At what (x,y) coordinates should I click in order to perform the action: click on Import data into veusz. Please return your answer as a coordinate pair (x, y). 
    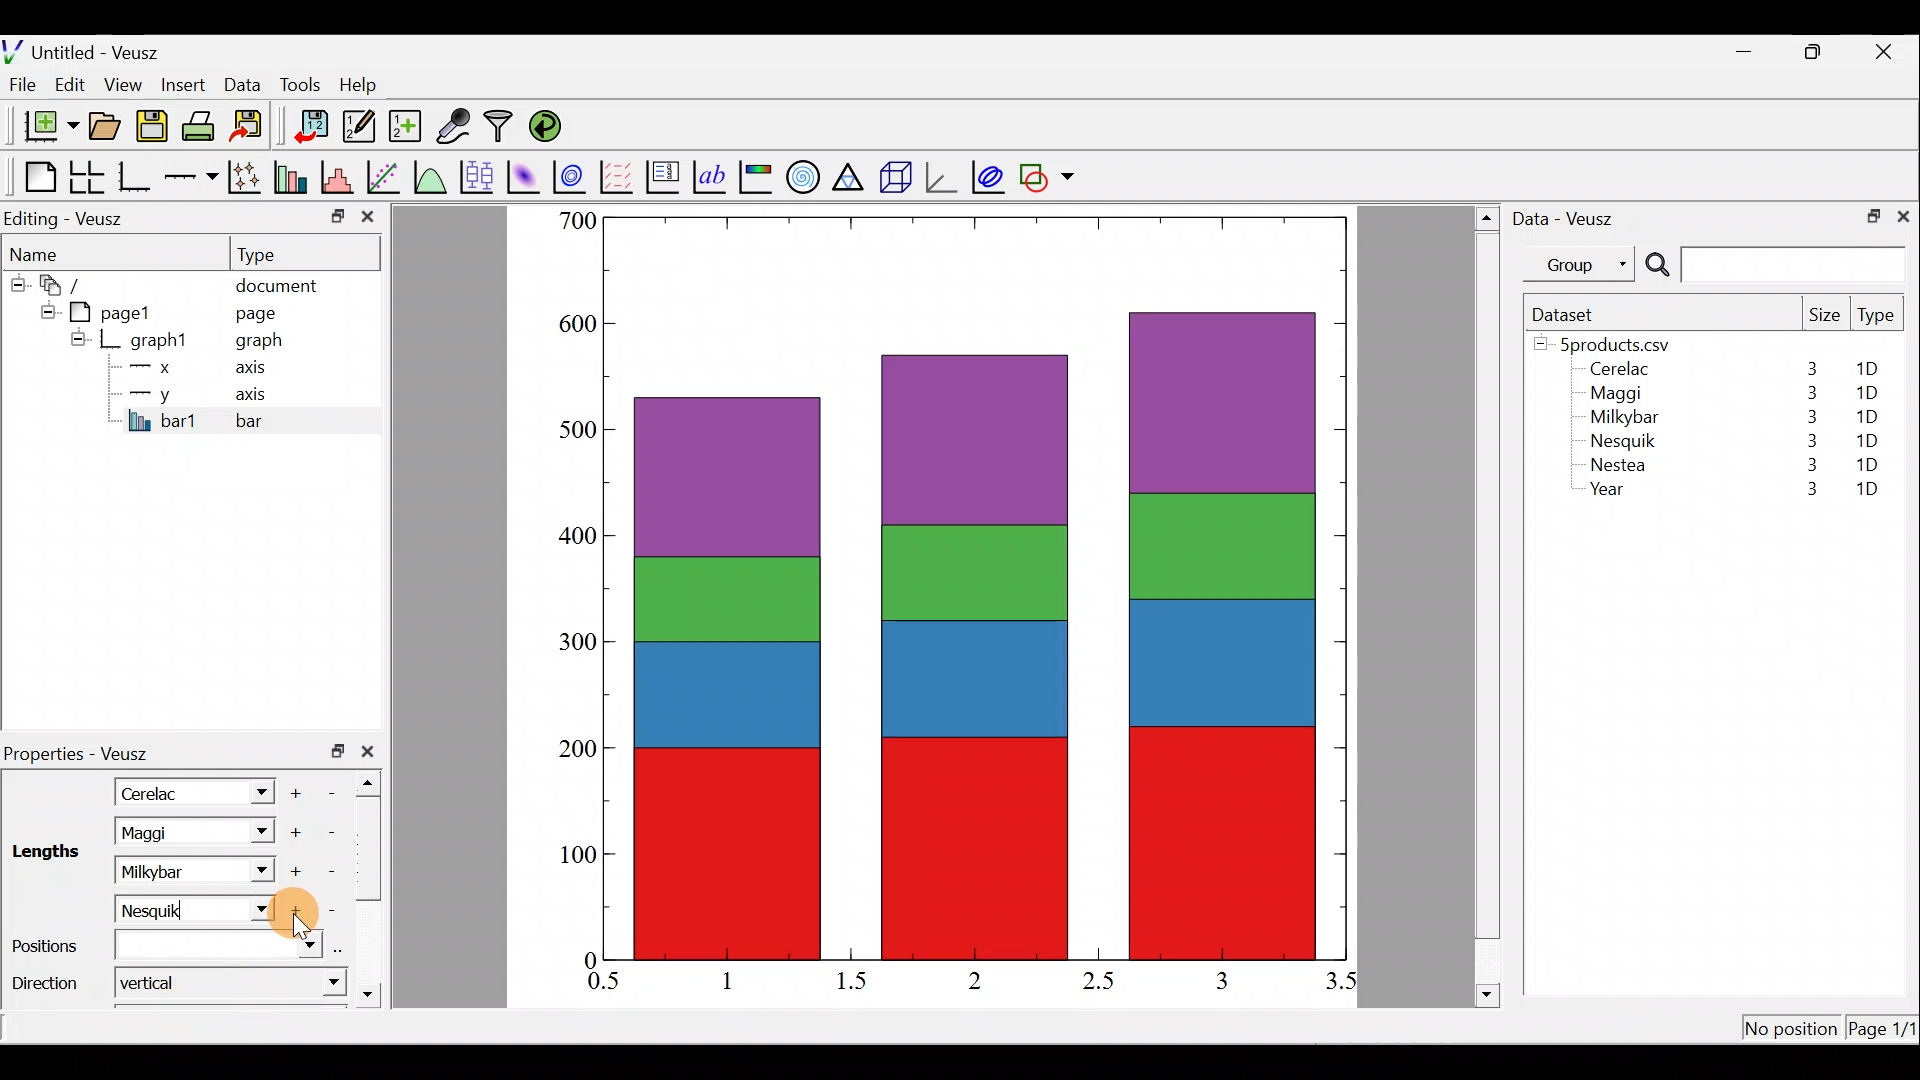
    Looking at the image, I should click on (312, 127).